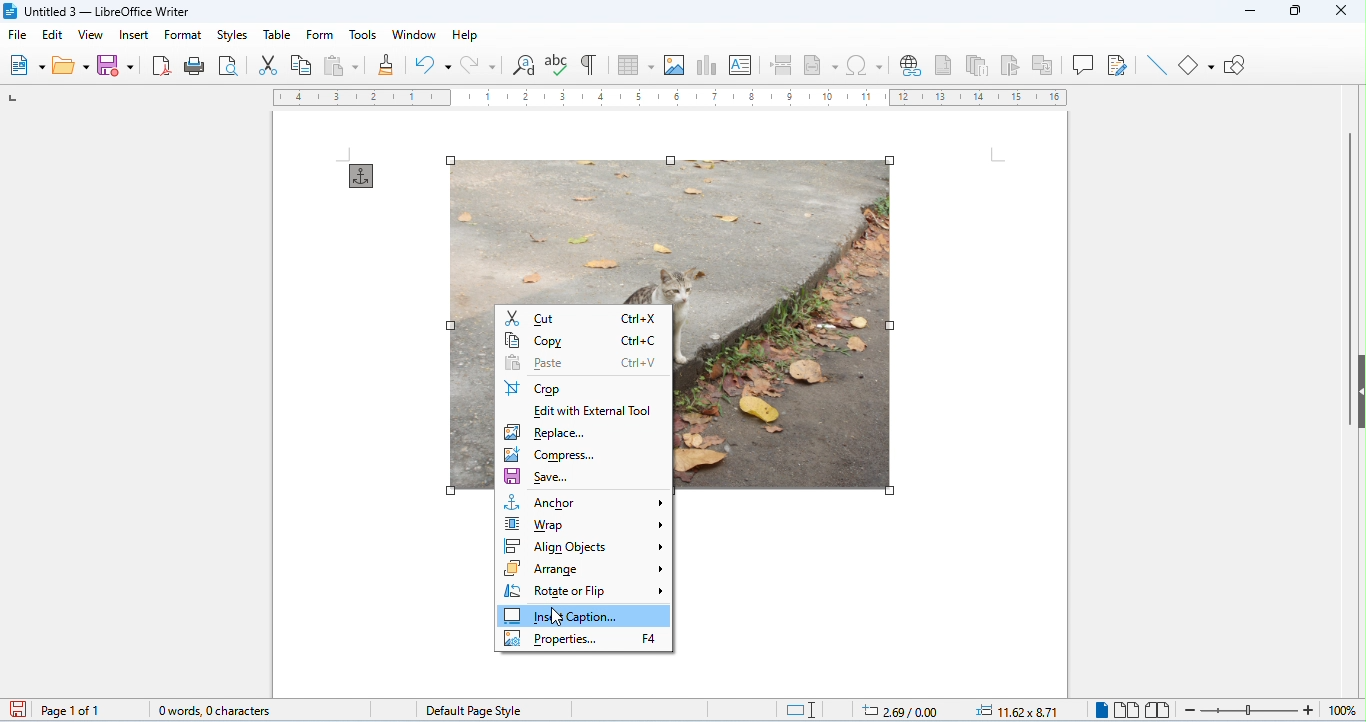 The width and height of the screenshot is (1366, 722). What do you see at coordinates (891, 709) in the screenshot?
I see `cursor position` at bounding box center [891, 709].